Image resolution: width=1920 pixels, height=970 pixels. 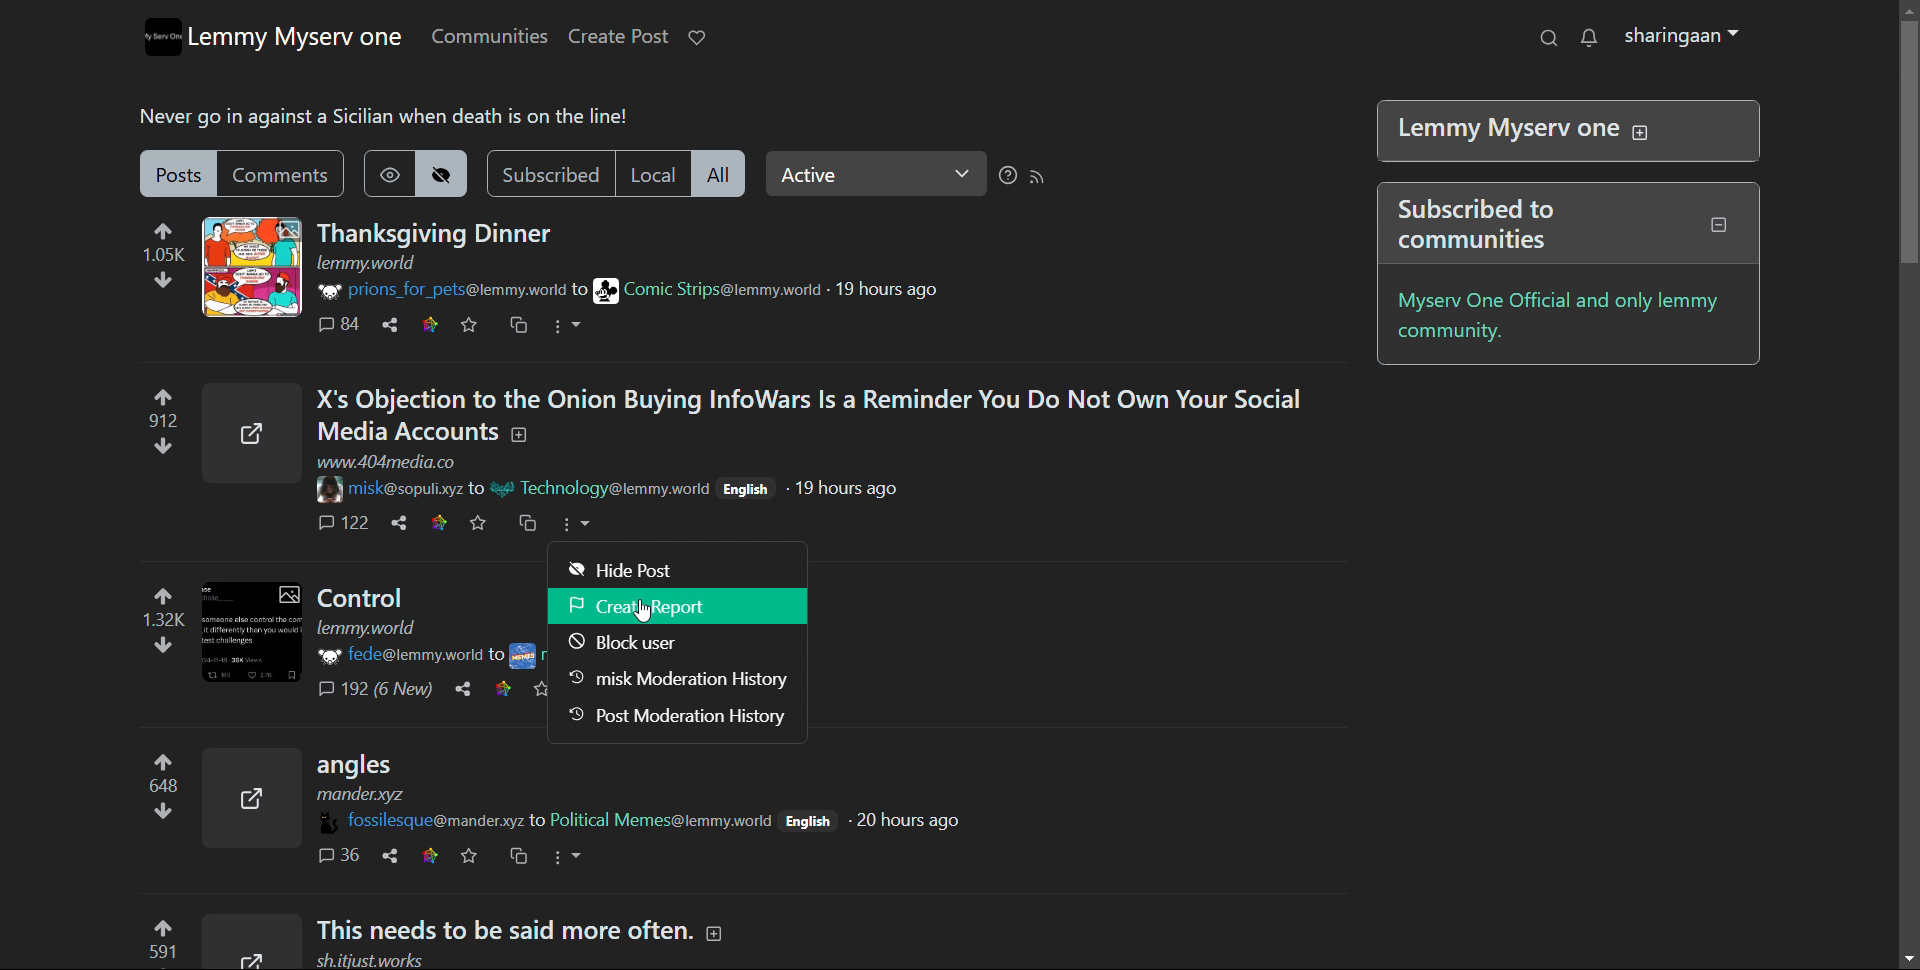 What do you see at coordinates (393, 524) in the screenshot?
I see `share` at bounding box center [393, 524].